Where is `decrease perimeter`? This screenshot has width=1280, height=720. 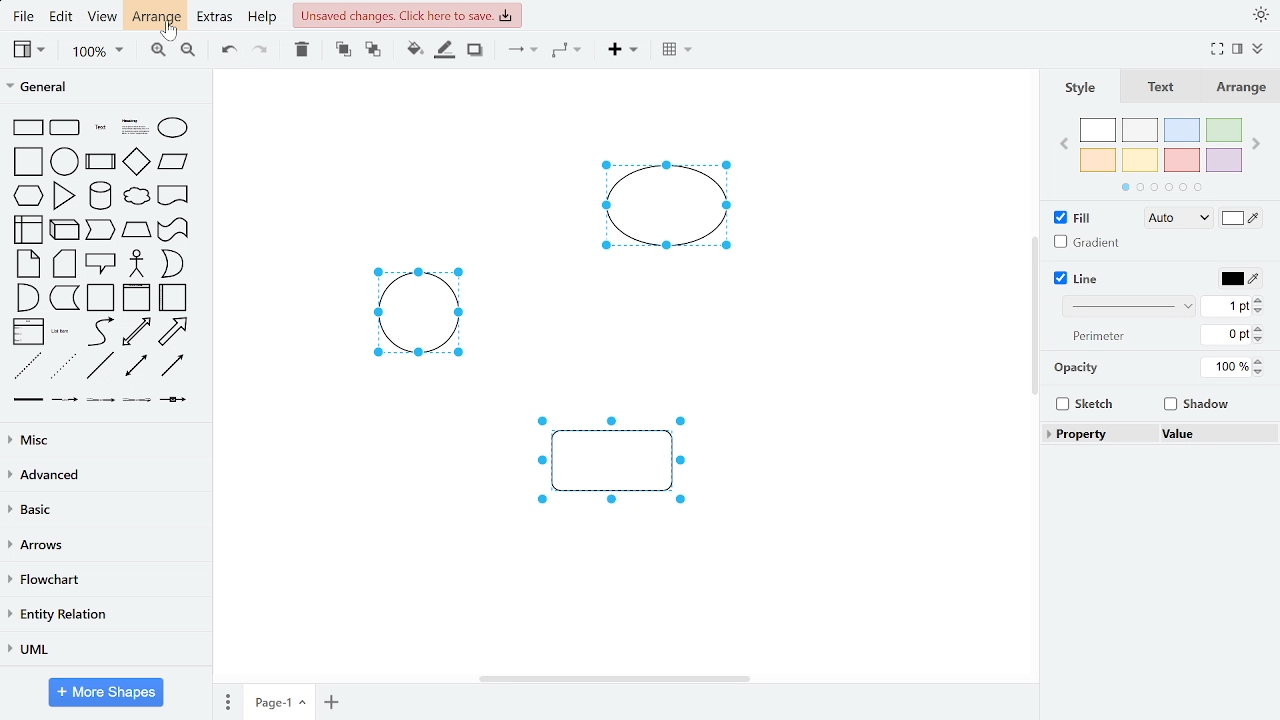
decrease perimeter is located at coordinates (1261, 339).